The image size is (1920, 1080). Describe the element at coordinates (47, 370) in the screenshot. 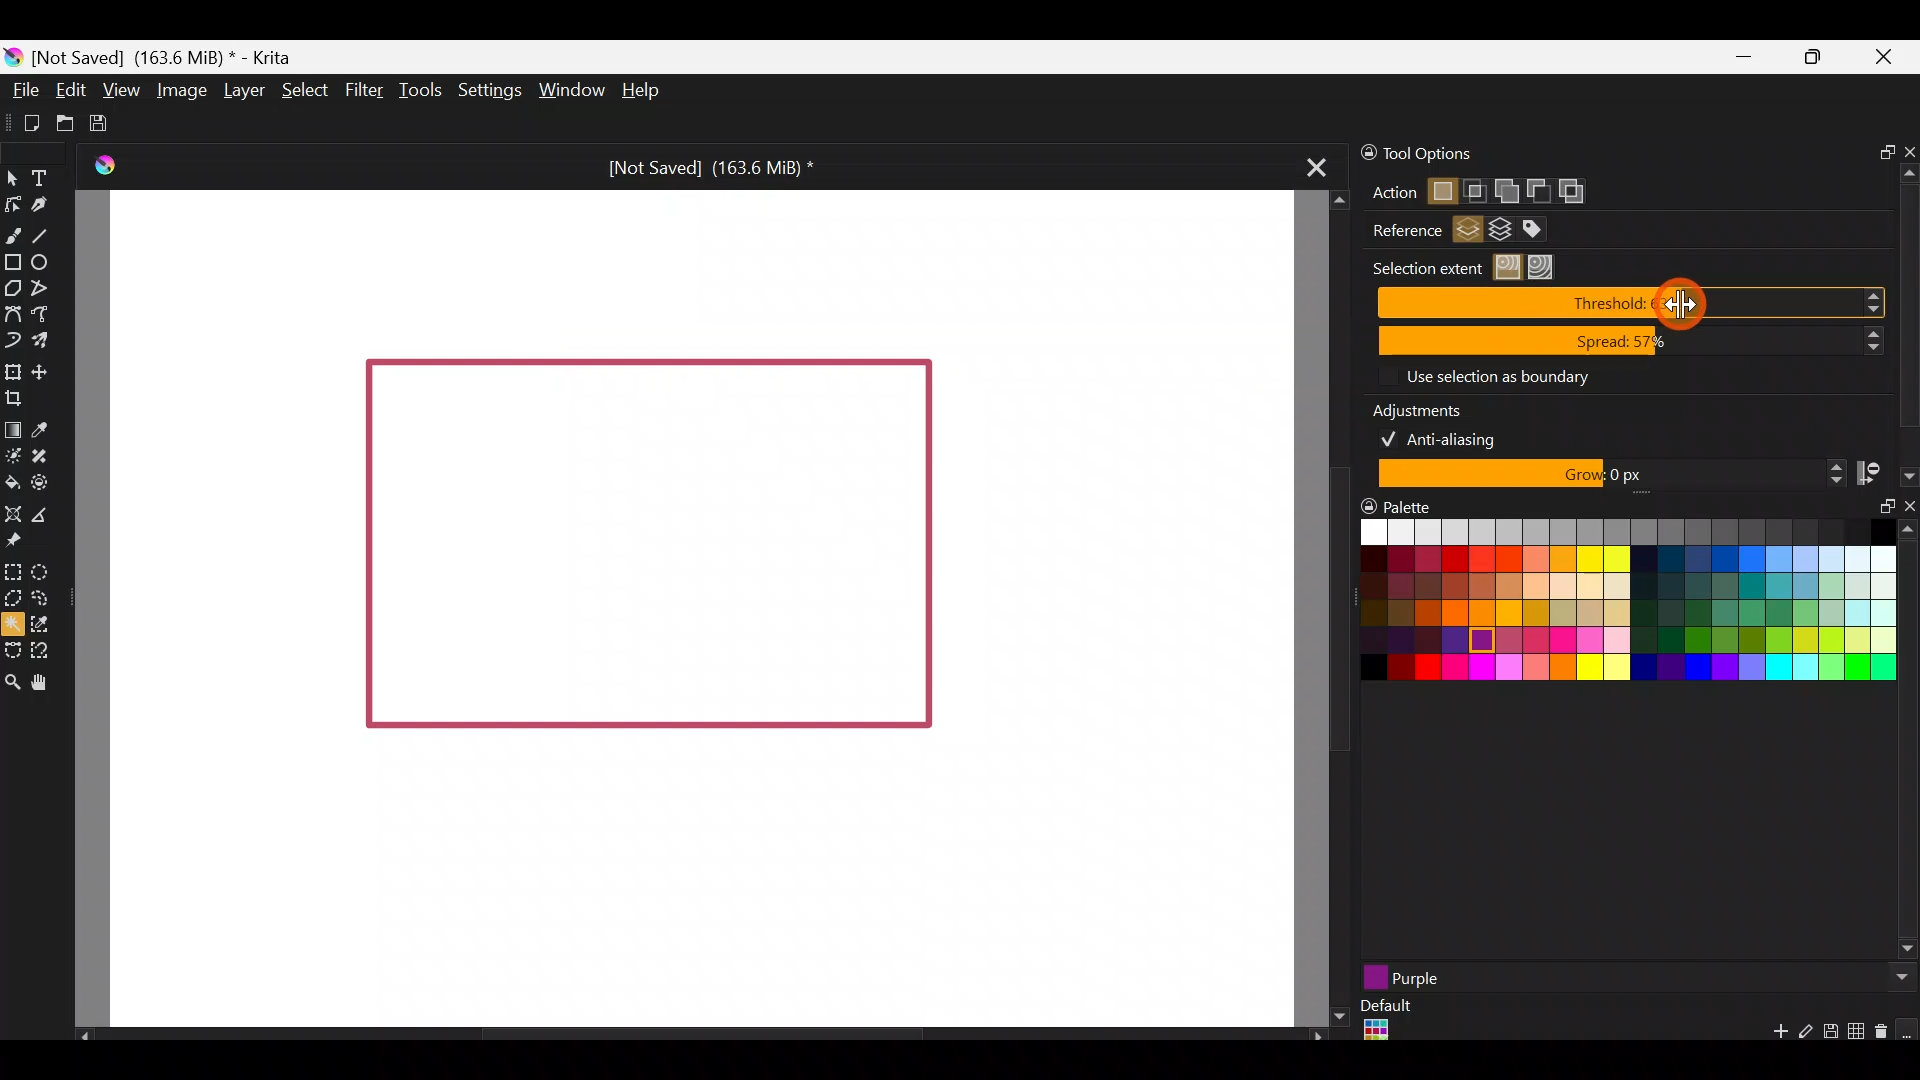

I see `Move a layer` at that location.